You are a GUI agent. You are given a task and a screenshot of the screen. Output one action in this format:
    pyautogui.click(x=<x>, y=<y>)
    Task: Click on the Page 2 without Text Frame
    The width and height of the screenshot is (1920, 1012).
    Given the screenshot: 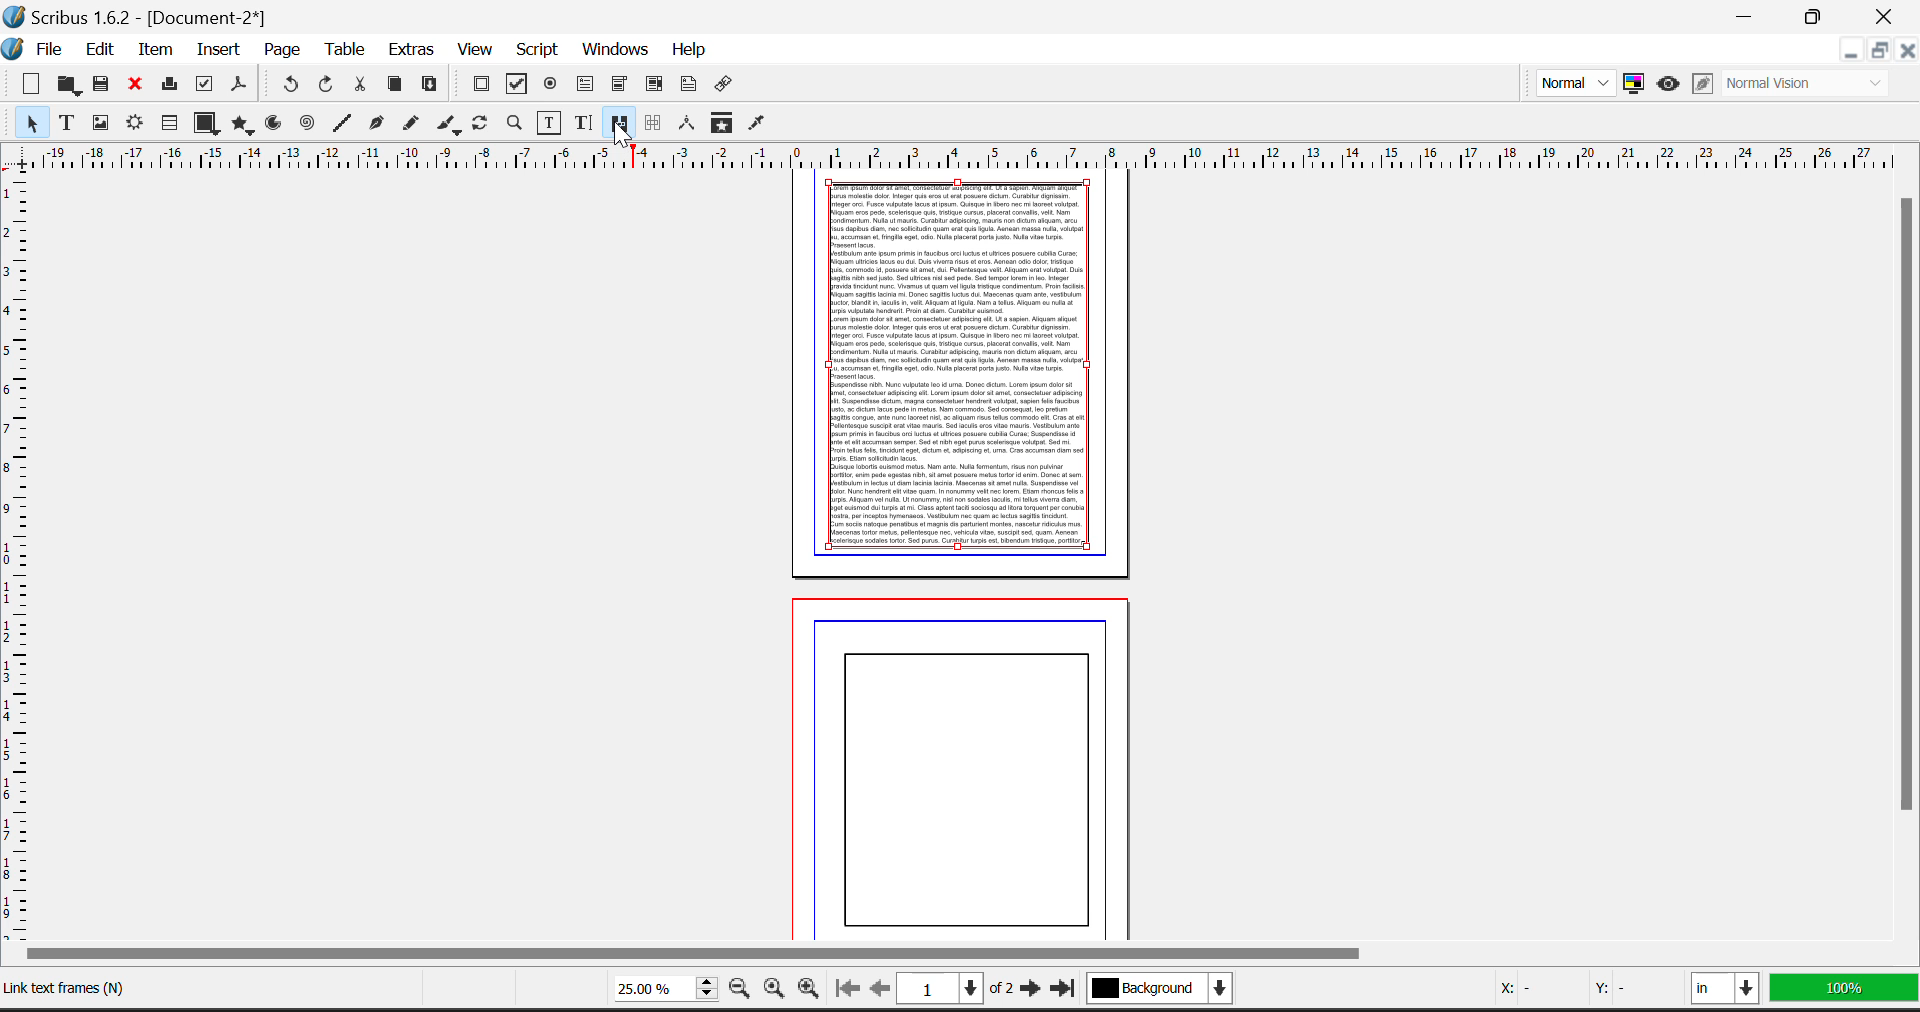 What is the action you would take?
    pyautogui.click(x=968, y=765)
    